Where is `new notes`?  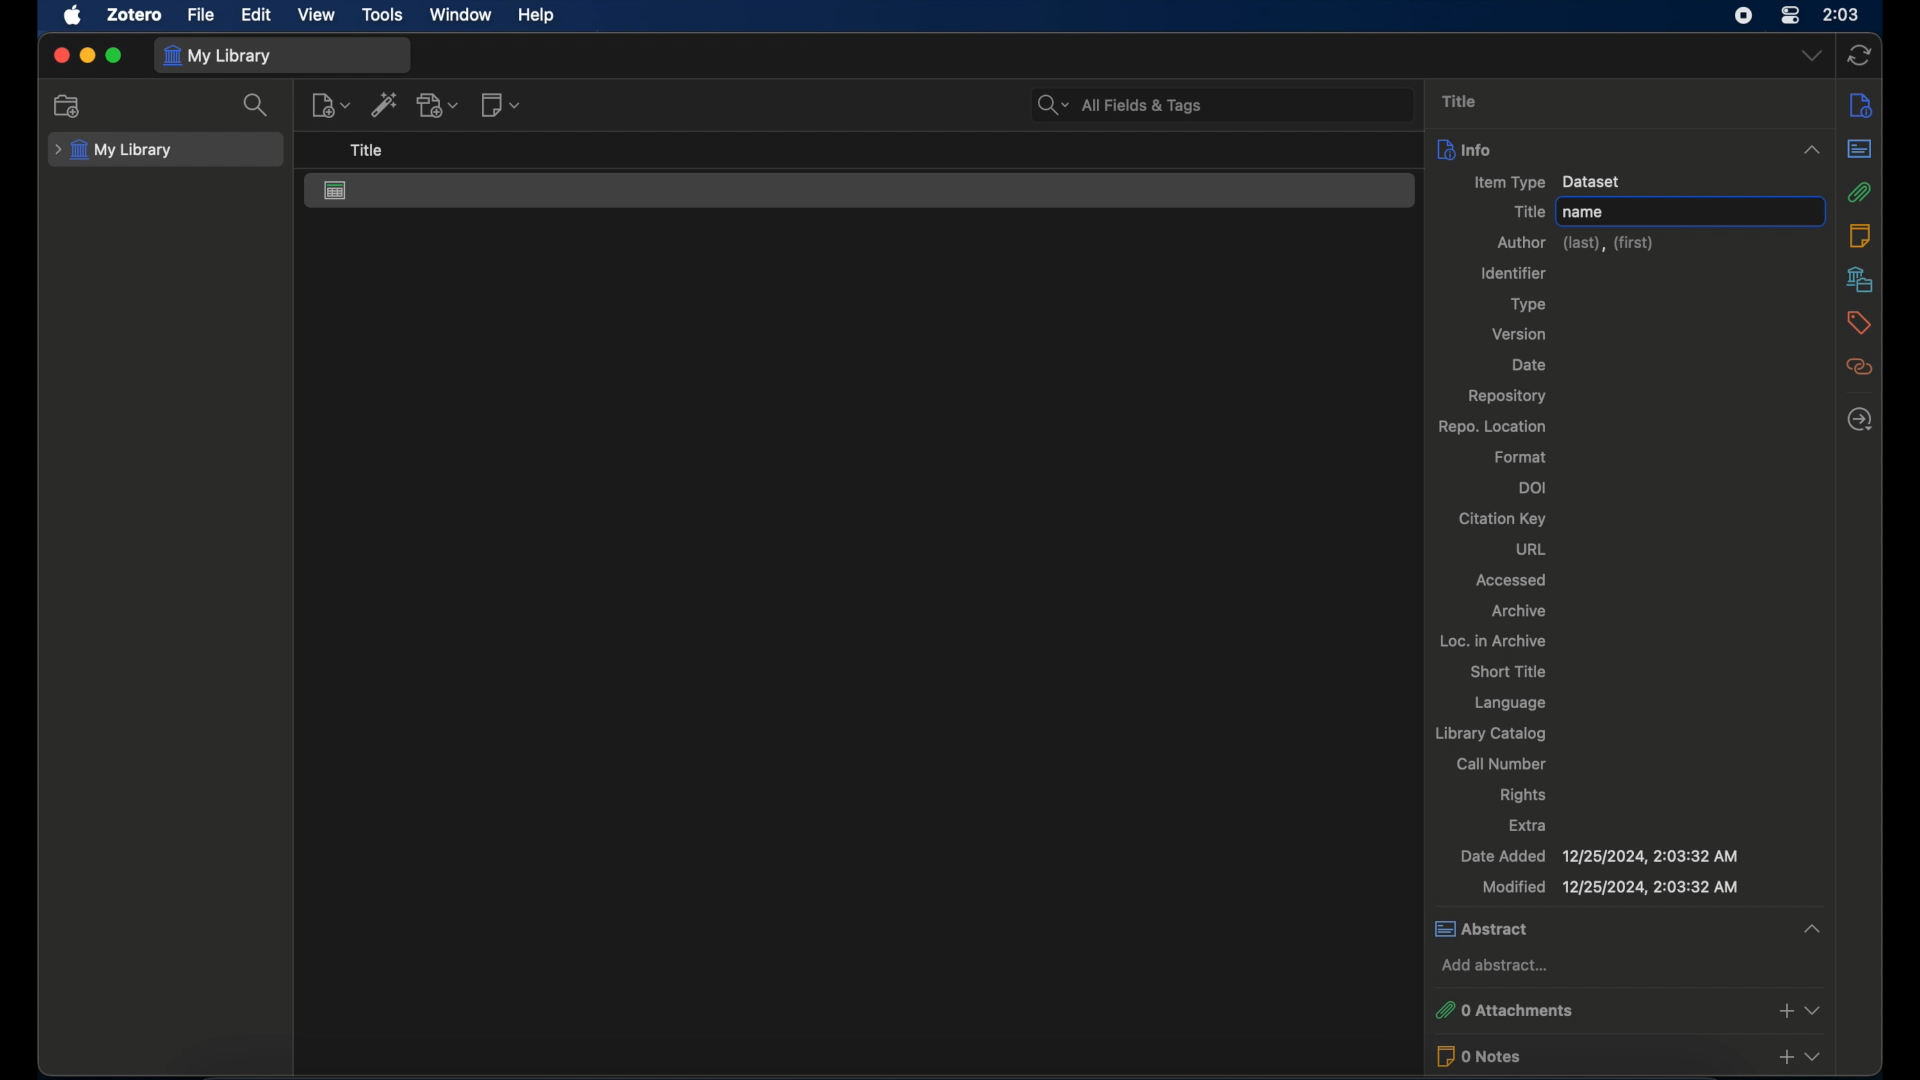 new notes is located at coordinates (502, 105).